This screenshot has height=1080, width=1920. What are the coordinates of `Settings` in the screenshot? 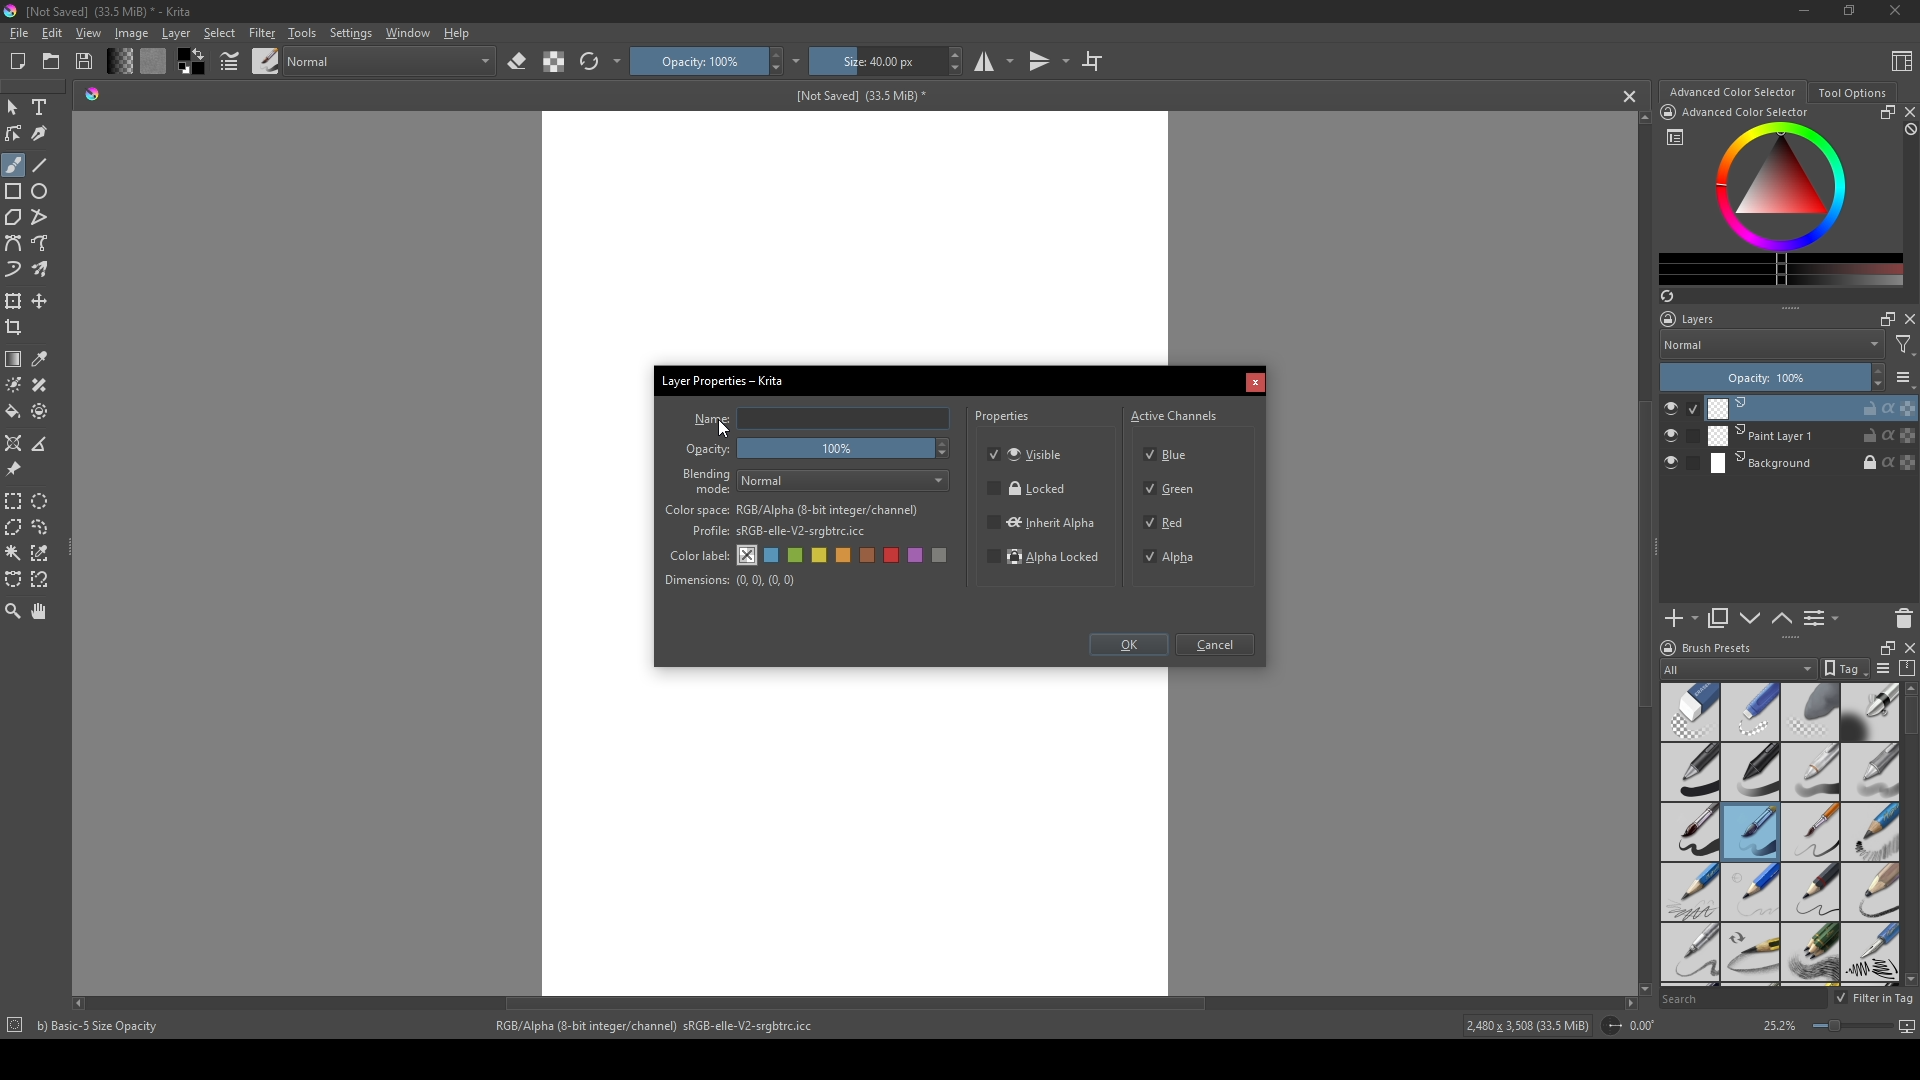 It's located at (350, 33).